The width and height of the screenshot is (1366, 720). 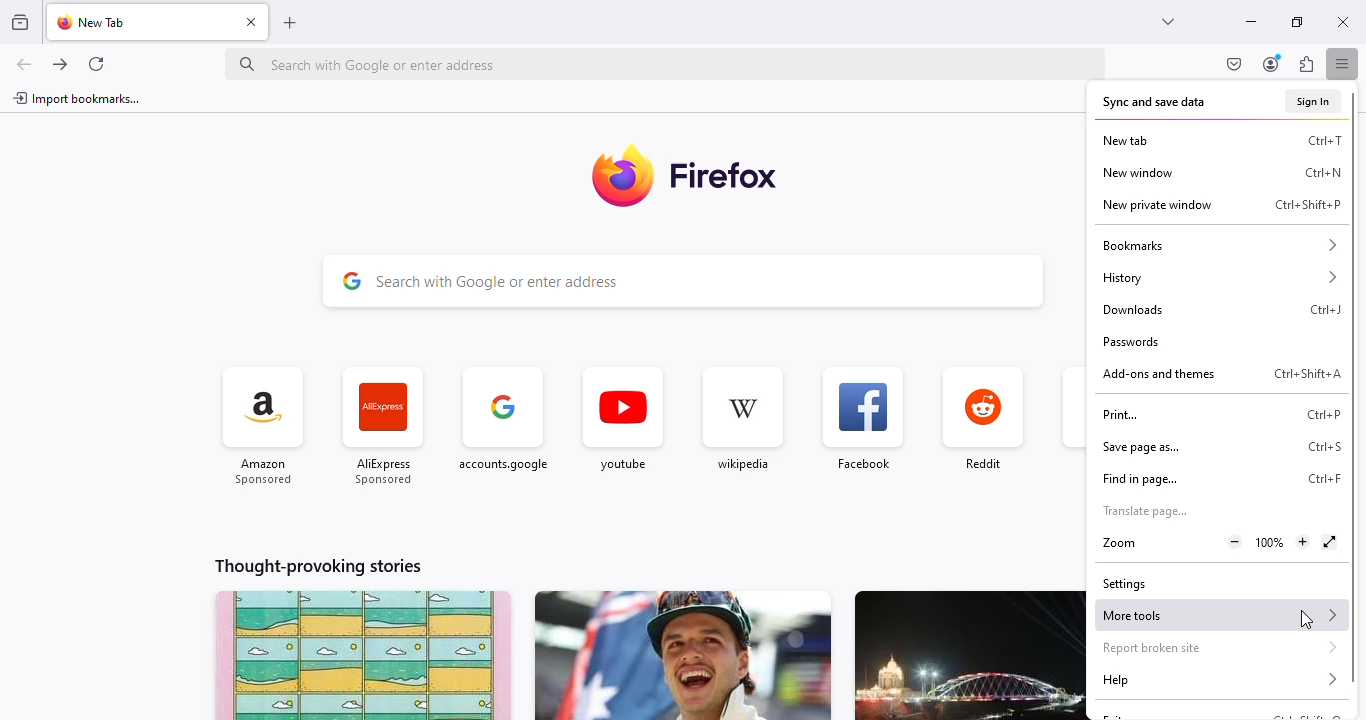 I want to click on cursor, so click(x=1308, y=620).